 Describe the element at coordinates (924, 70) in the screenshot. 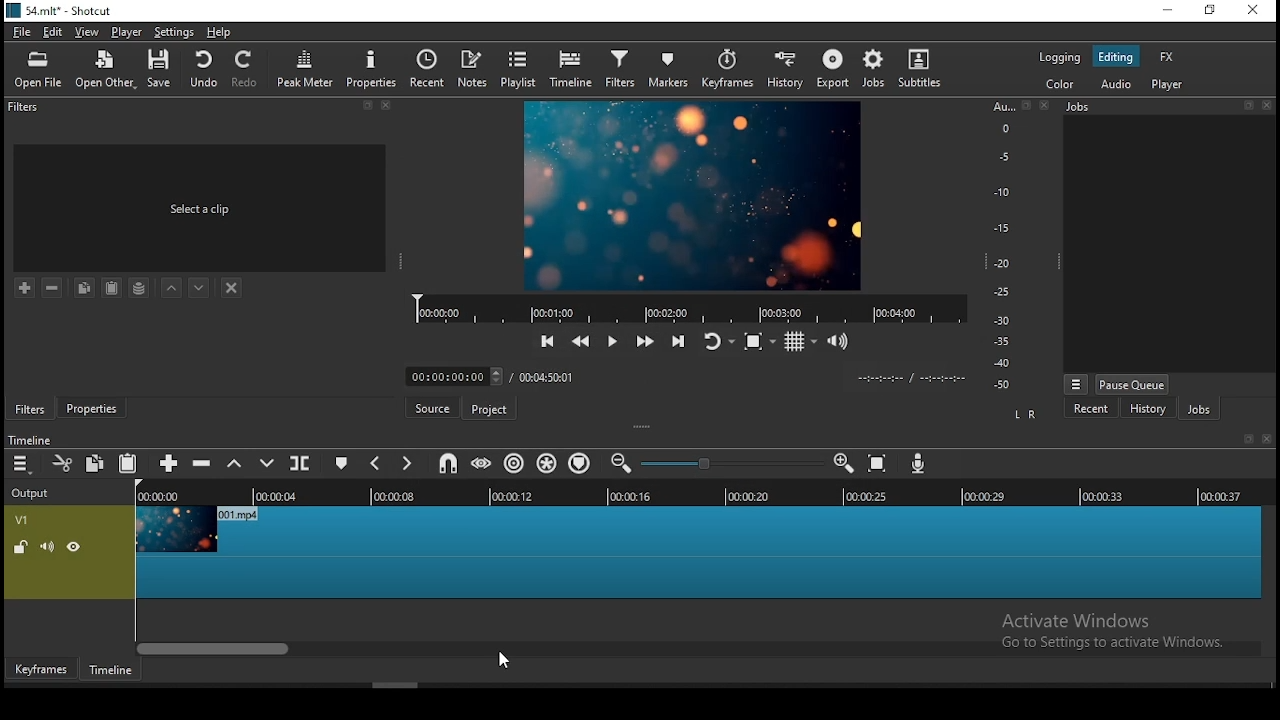

I see `subtitles` at that location.